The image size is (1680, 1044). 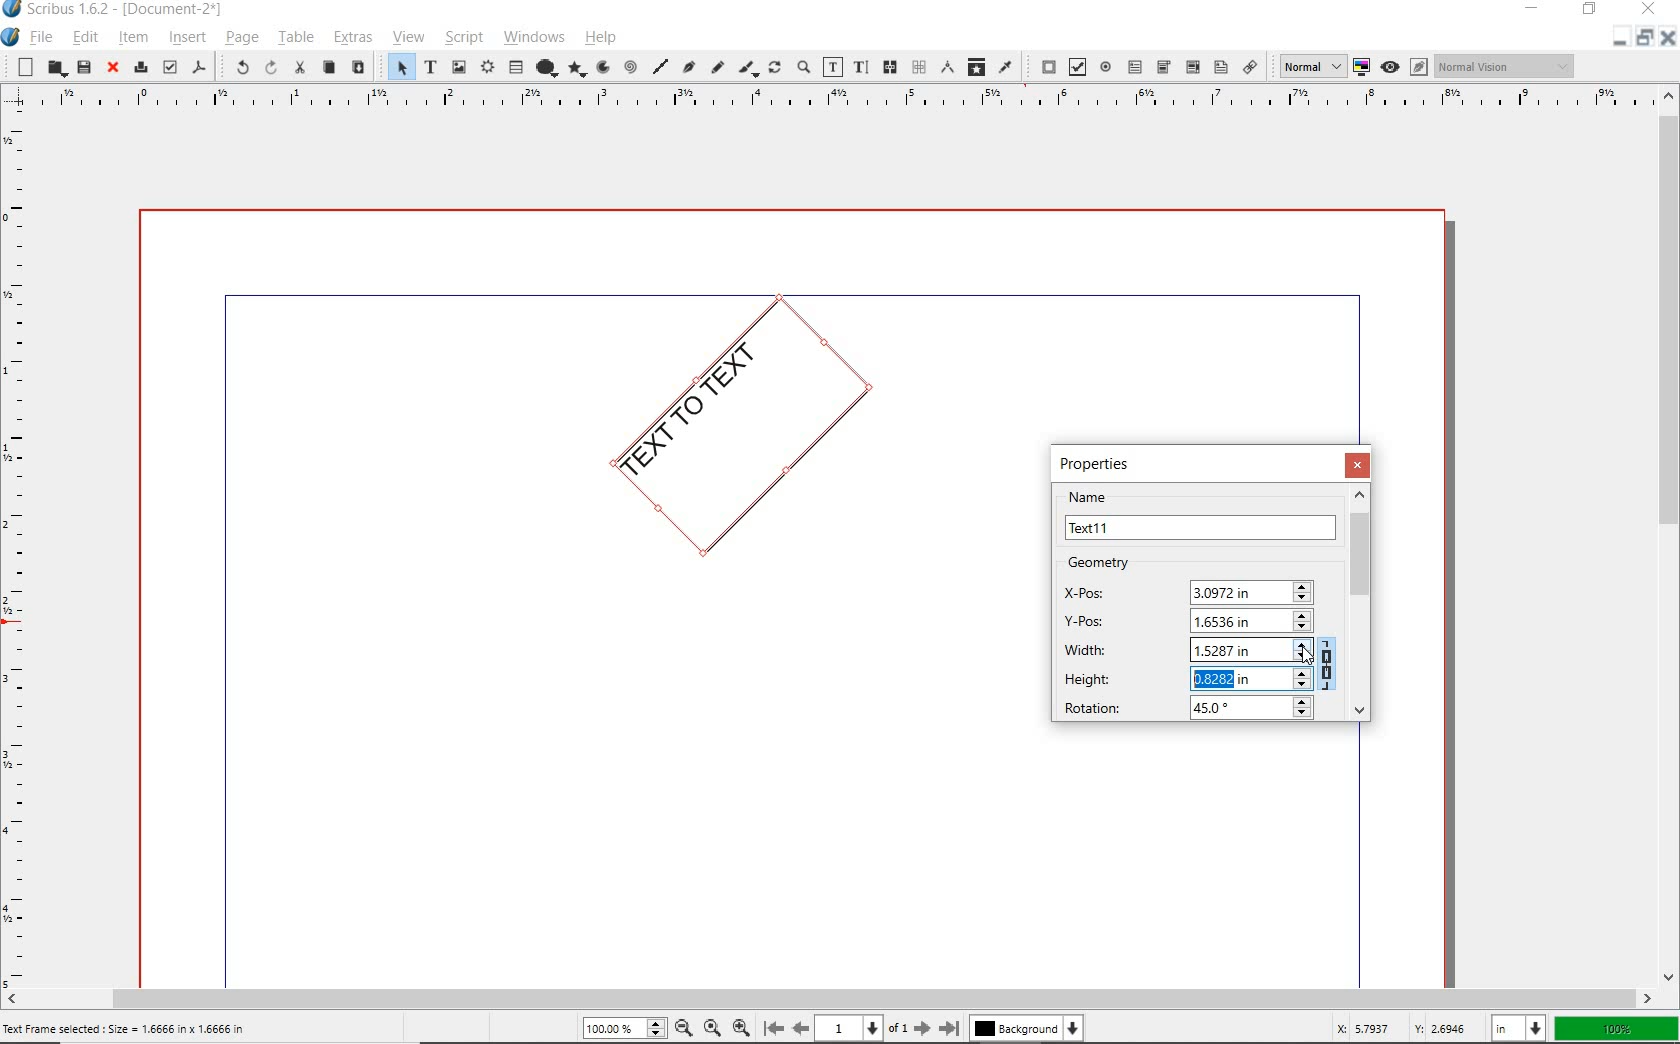 I want to click on SCROLLBAR, so click(x=1362, y=603).